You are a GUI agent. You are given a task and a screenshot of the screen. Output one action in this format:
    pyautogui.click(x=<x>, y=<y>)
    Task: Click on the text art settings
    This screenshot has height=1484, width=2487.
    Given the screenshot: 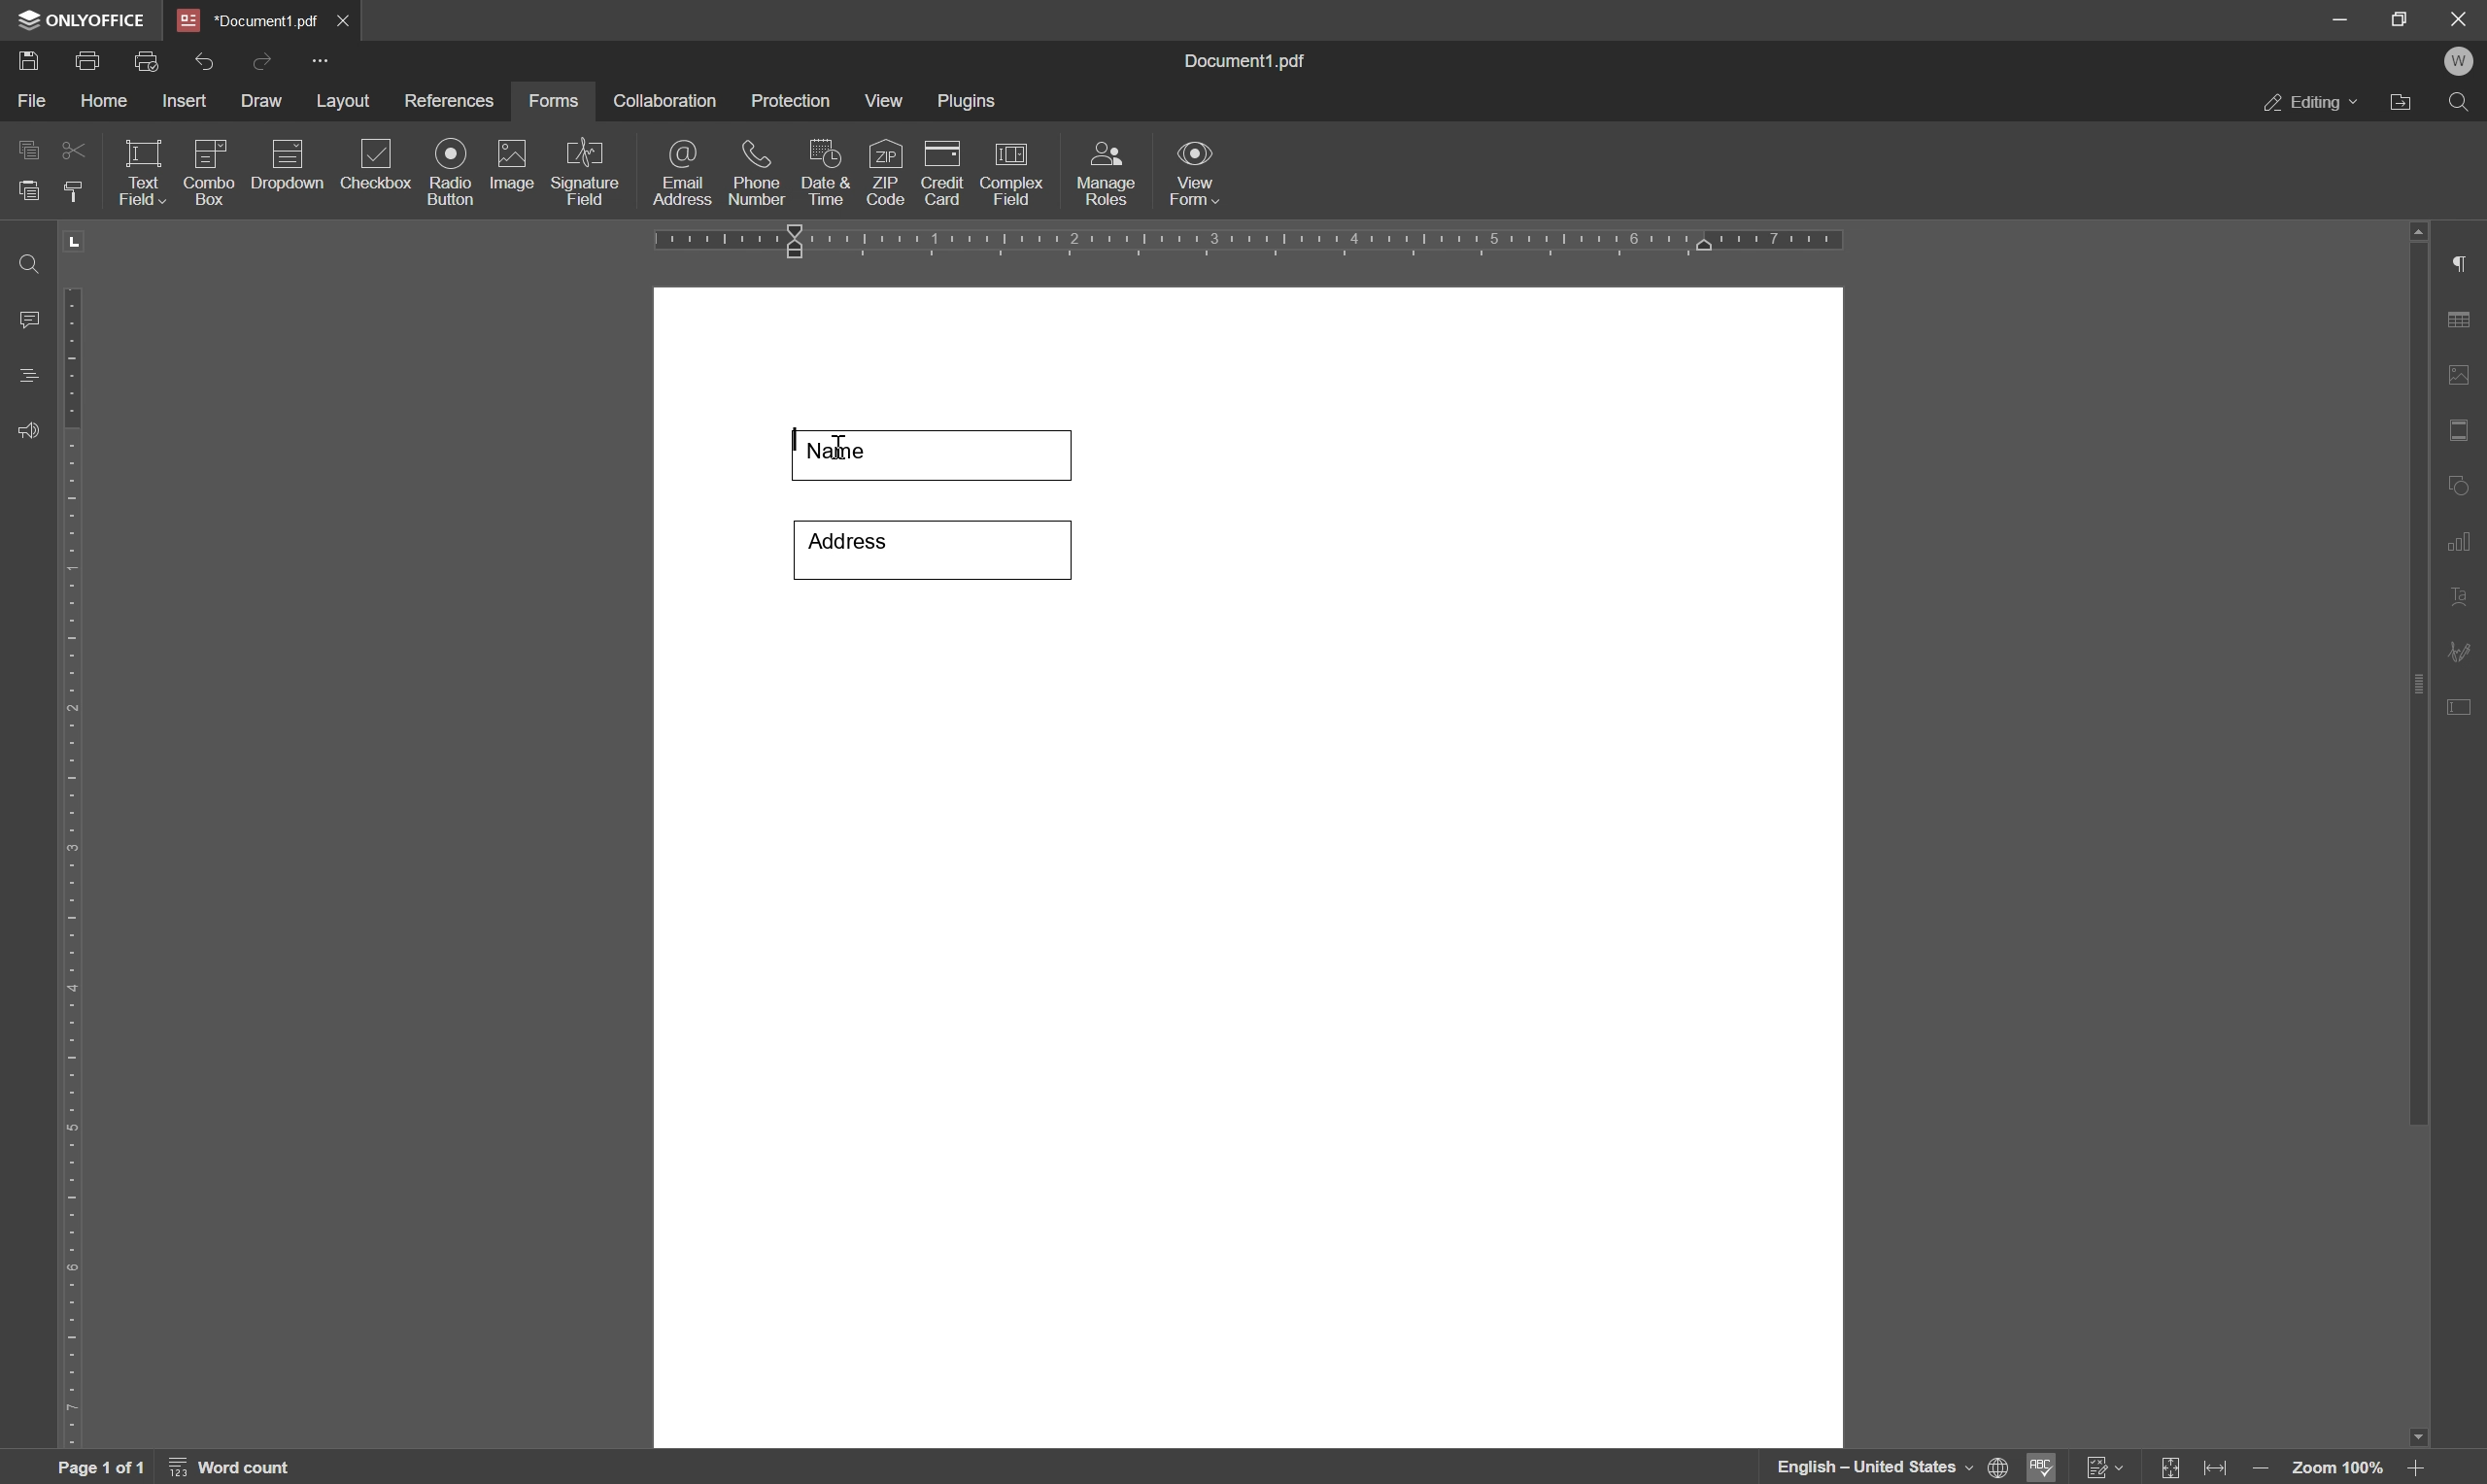 What is the action you would take?
    pyautogui.click(x=2462, y=596)
    